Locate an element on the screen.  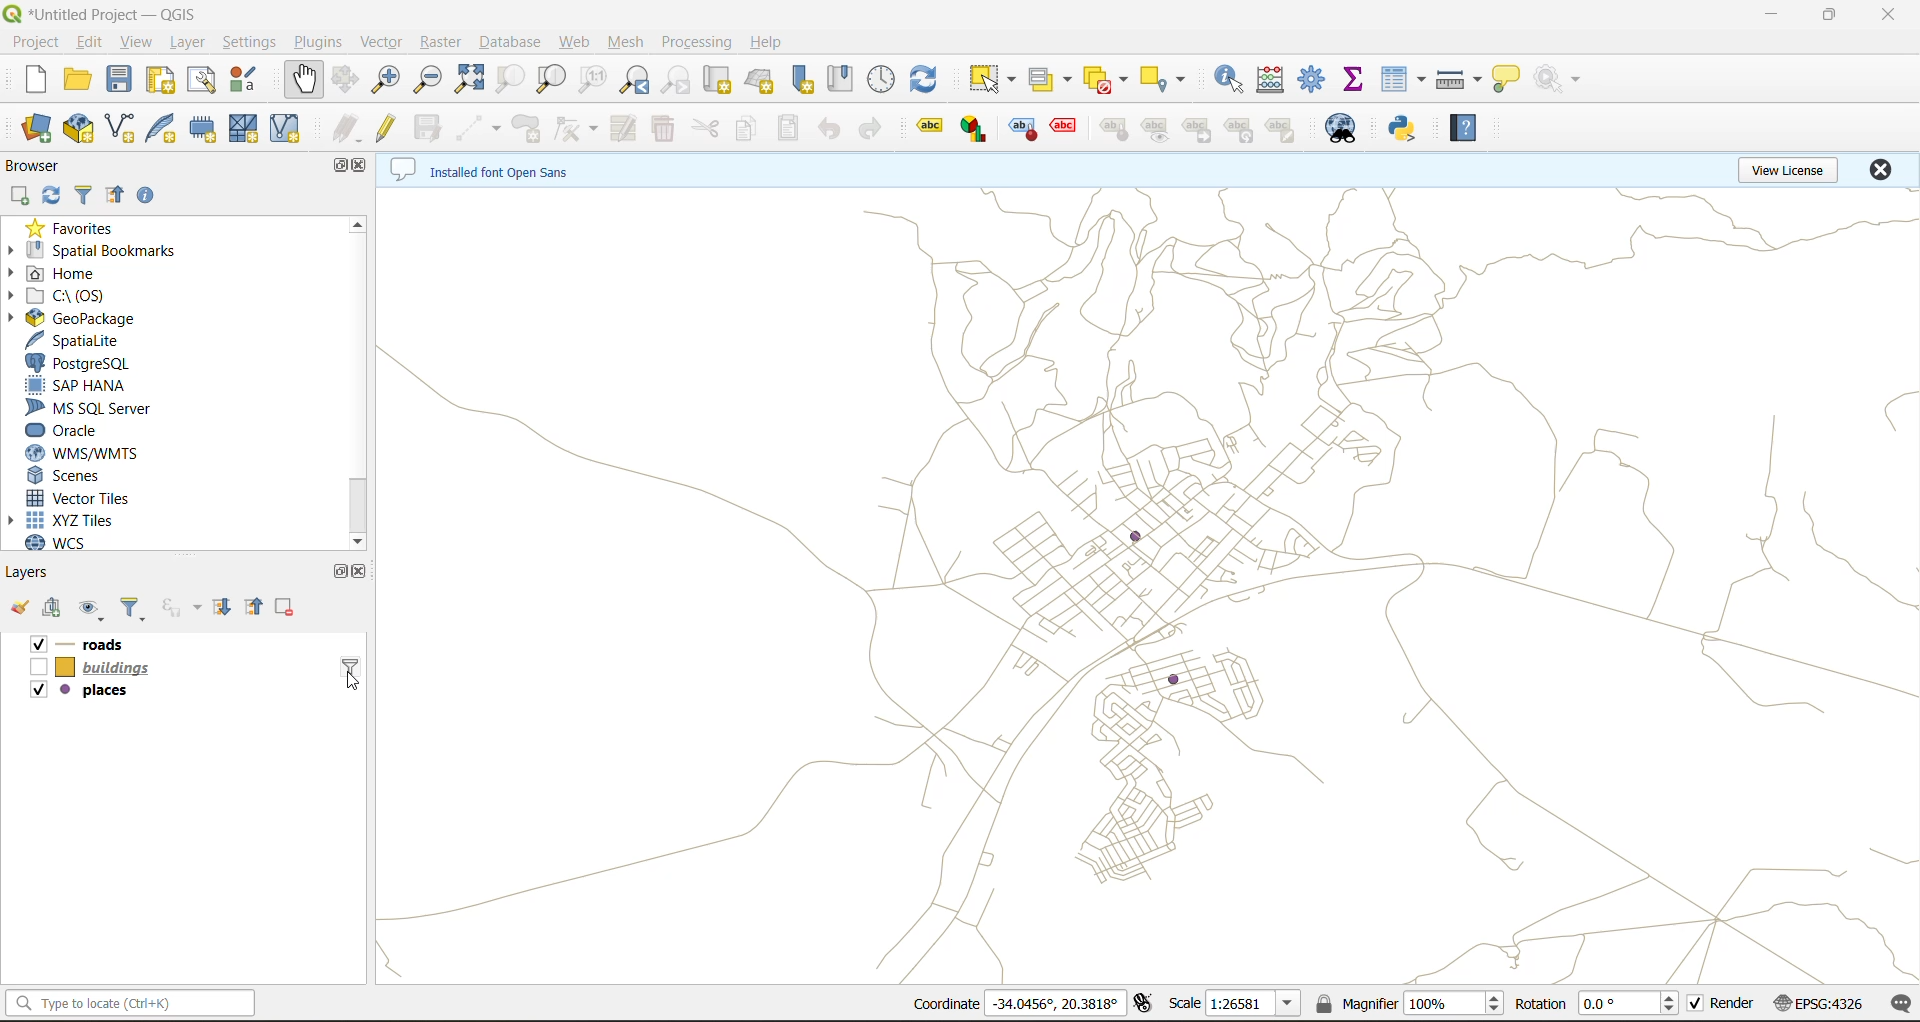
sap hana is located at coordinates (85, 387).